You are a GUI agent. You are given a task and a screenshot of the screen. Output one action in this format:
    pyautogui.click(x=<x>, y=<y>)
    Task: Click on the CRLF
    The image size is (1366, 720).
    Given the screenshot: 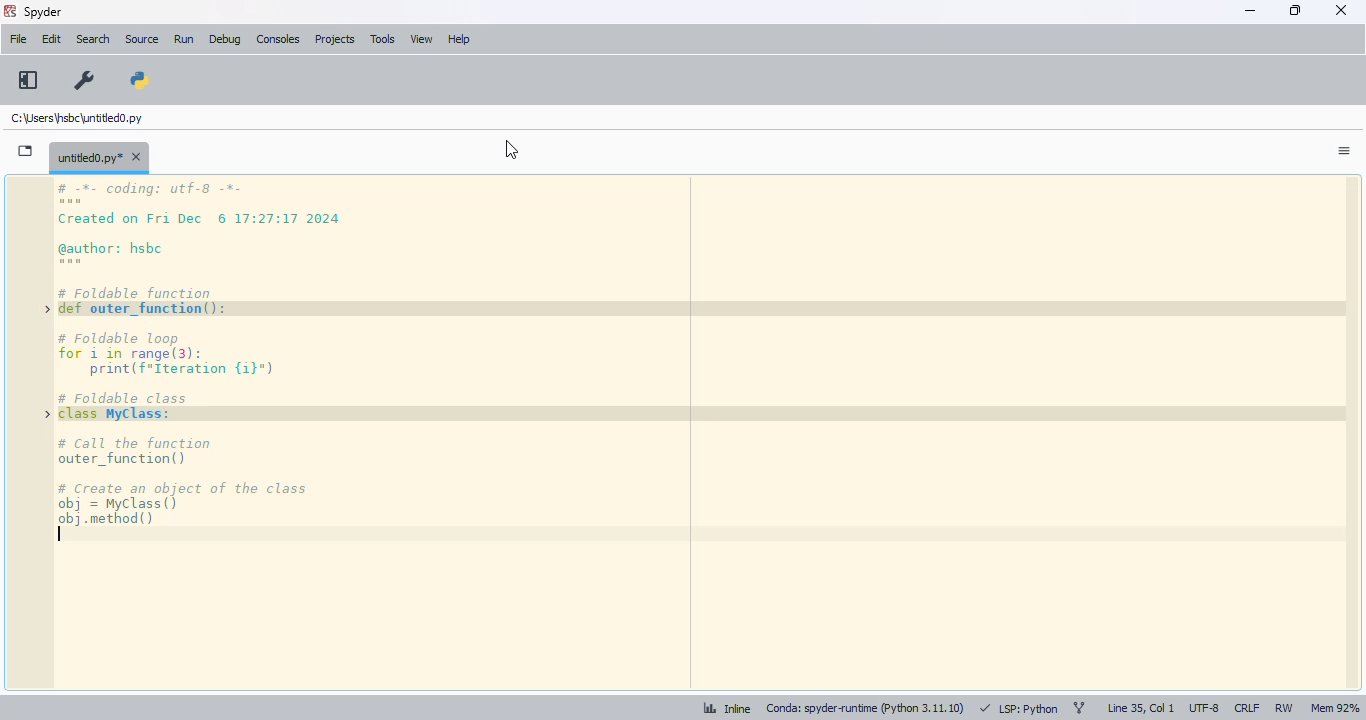 What is the action you would take?
    pyautogui.click(x=1246, y=709)
    